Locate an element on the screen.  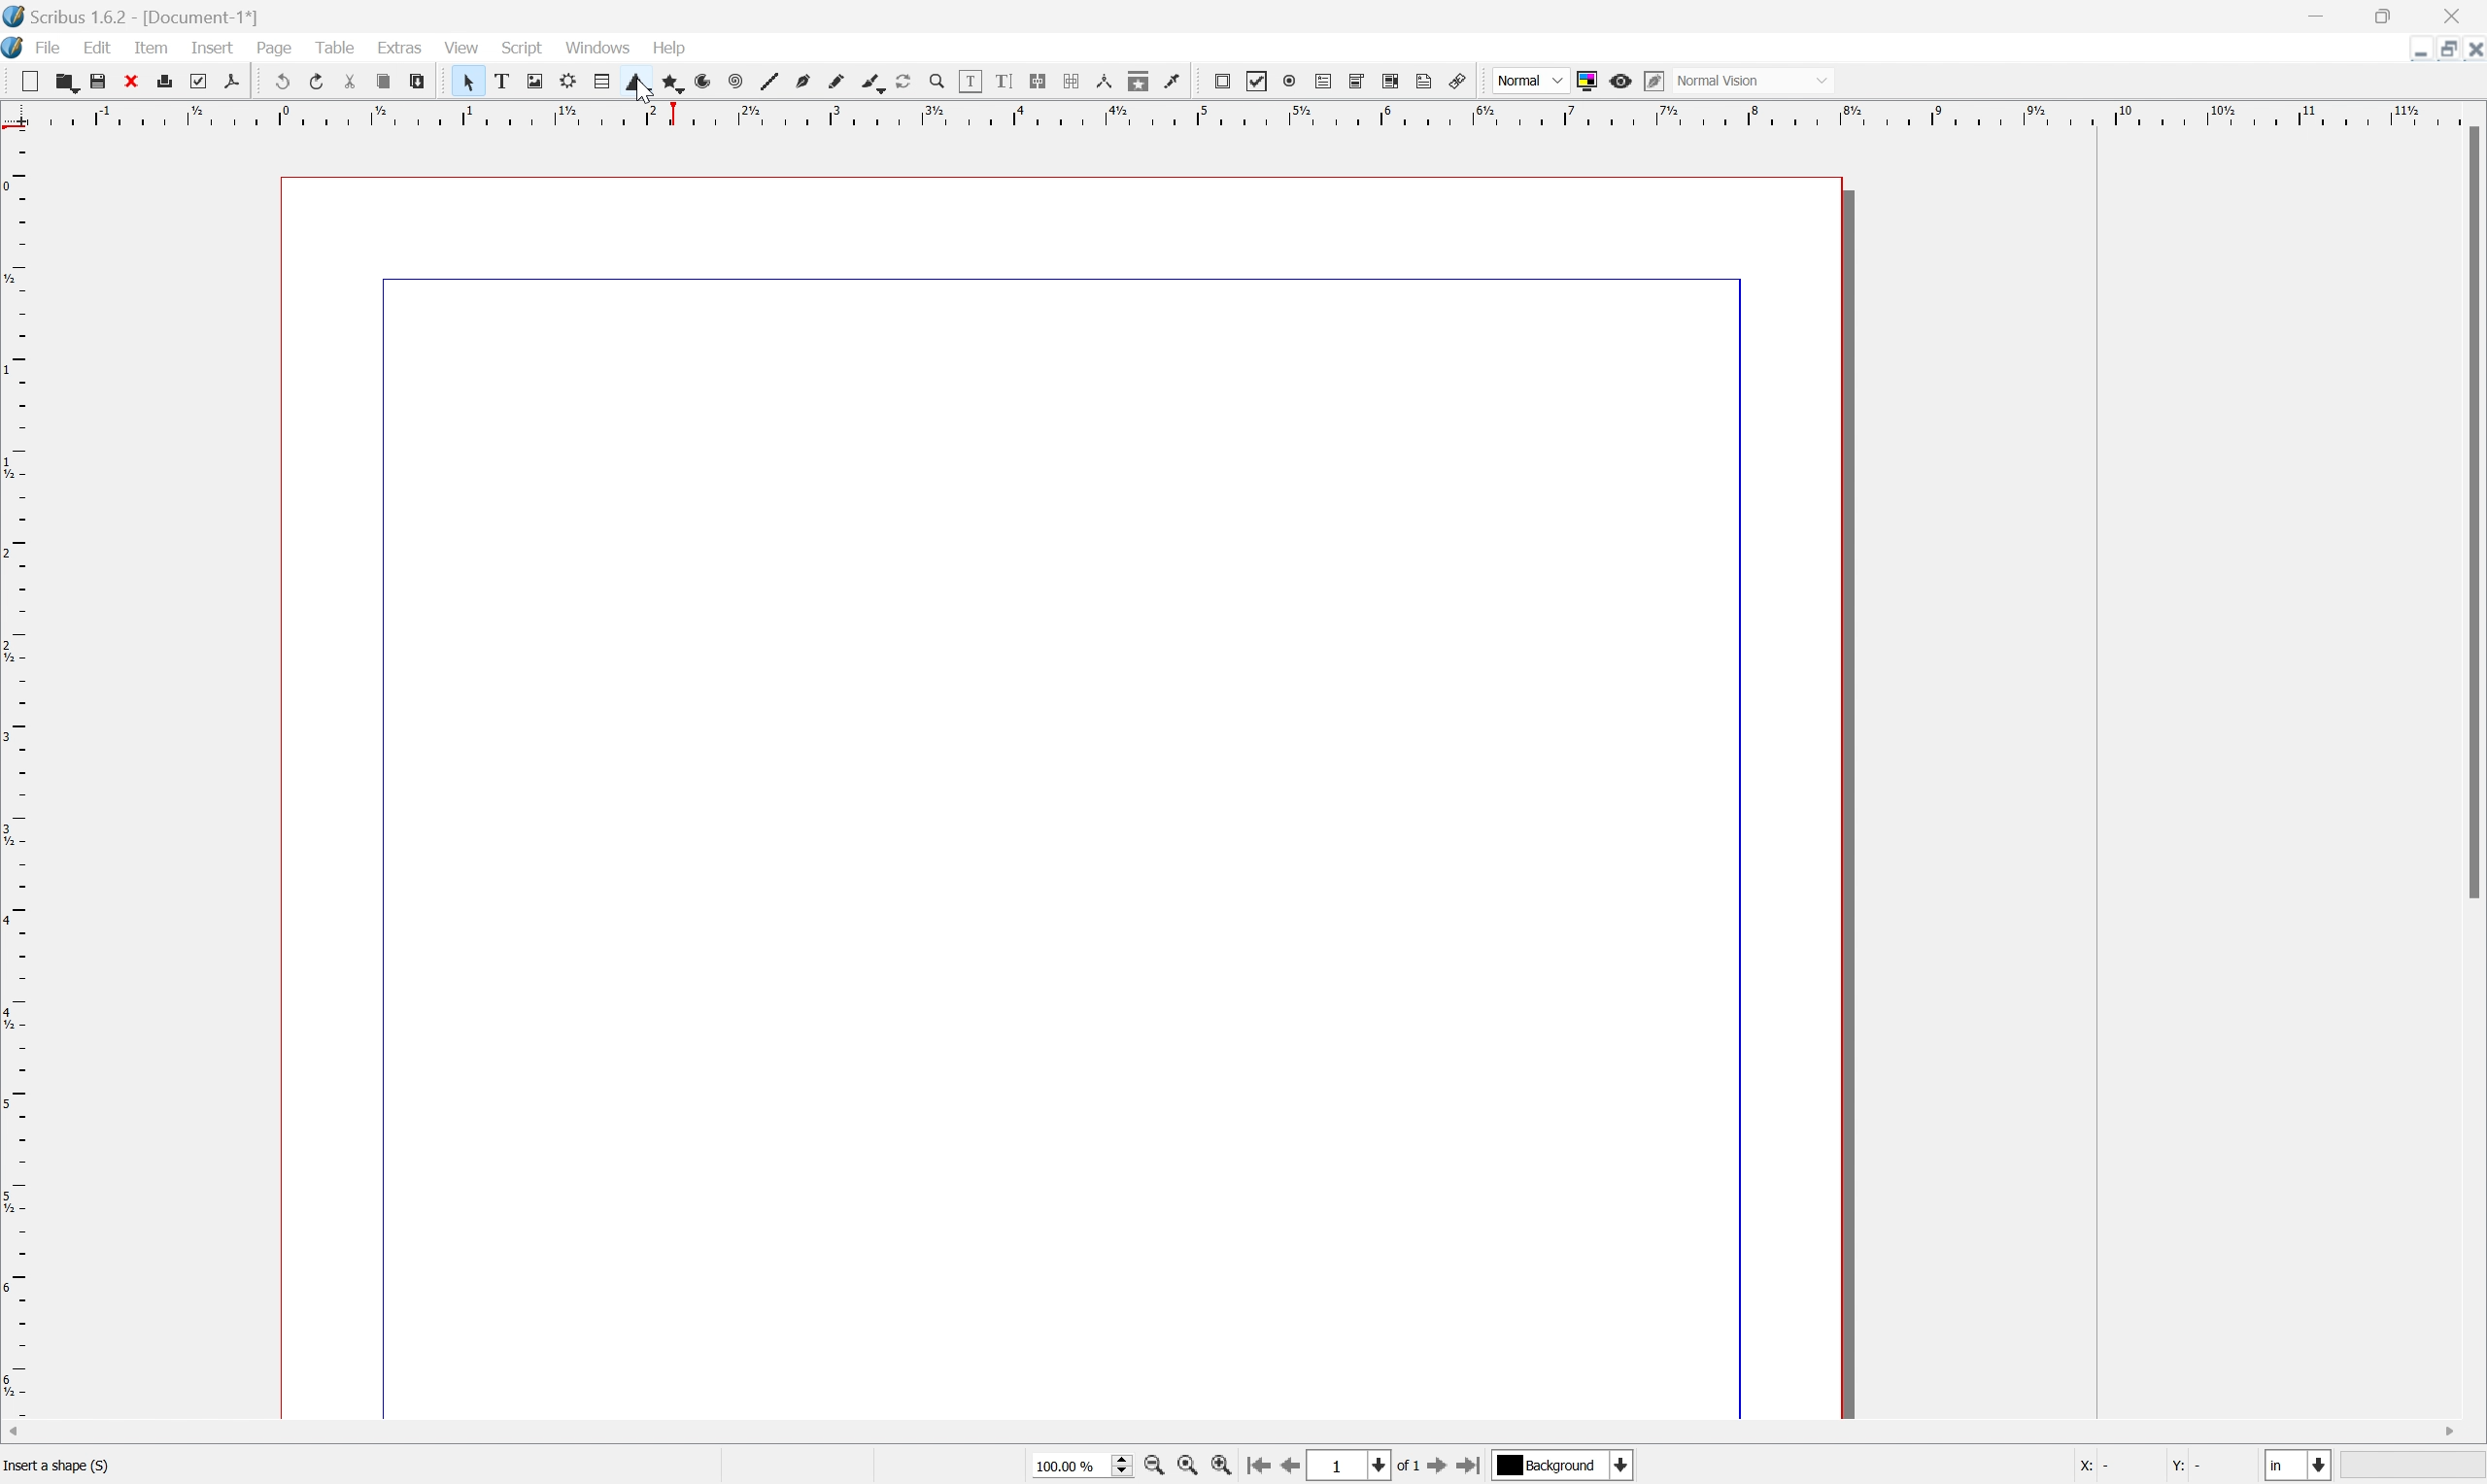
New is located at coordinates (28, 82).